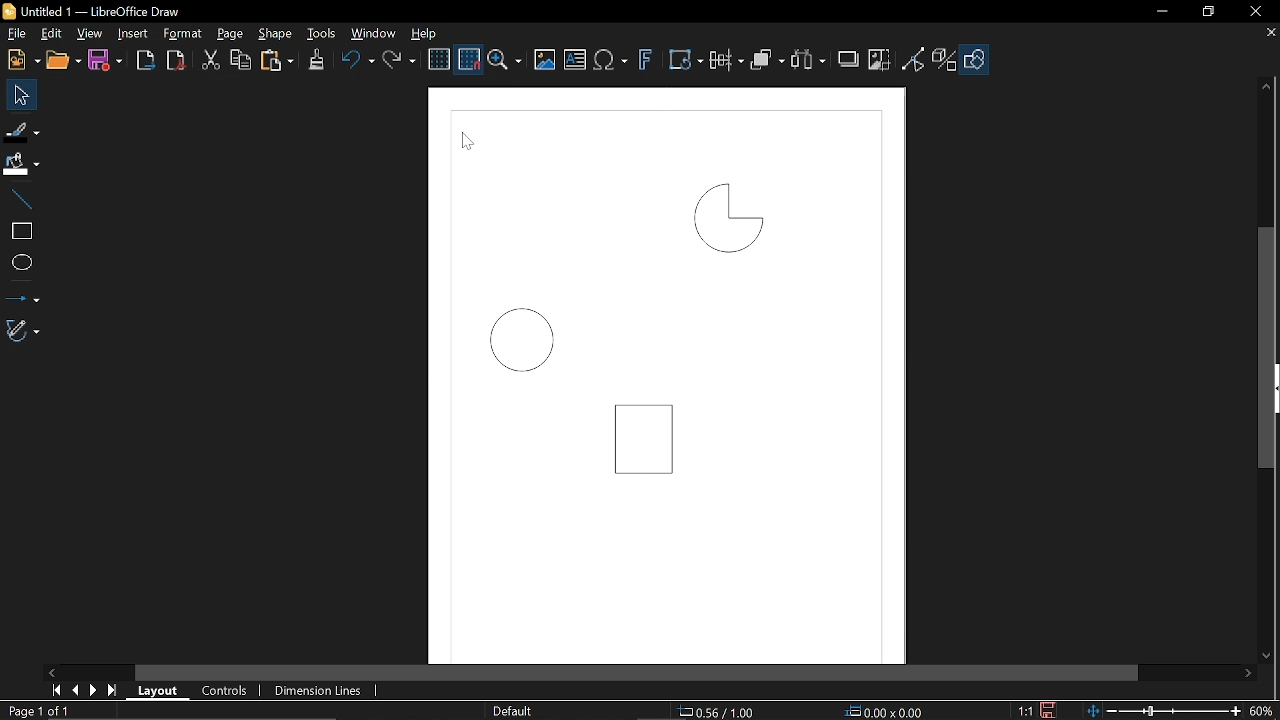 Image resolution: width=1280 pixels, height=720 pixels. What do you see at coordinates (682, 61) in the screenshot?
I see `Transform` at bounding box center [682, 61].